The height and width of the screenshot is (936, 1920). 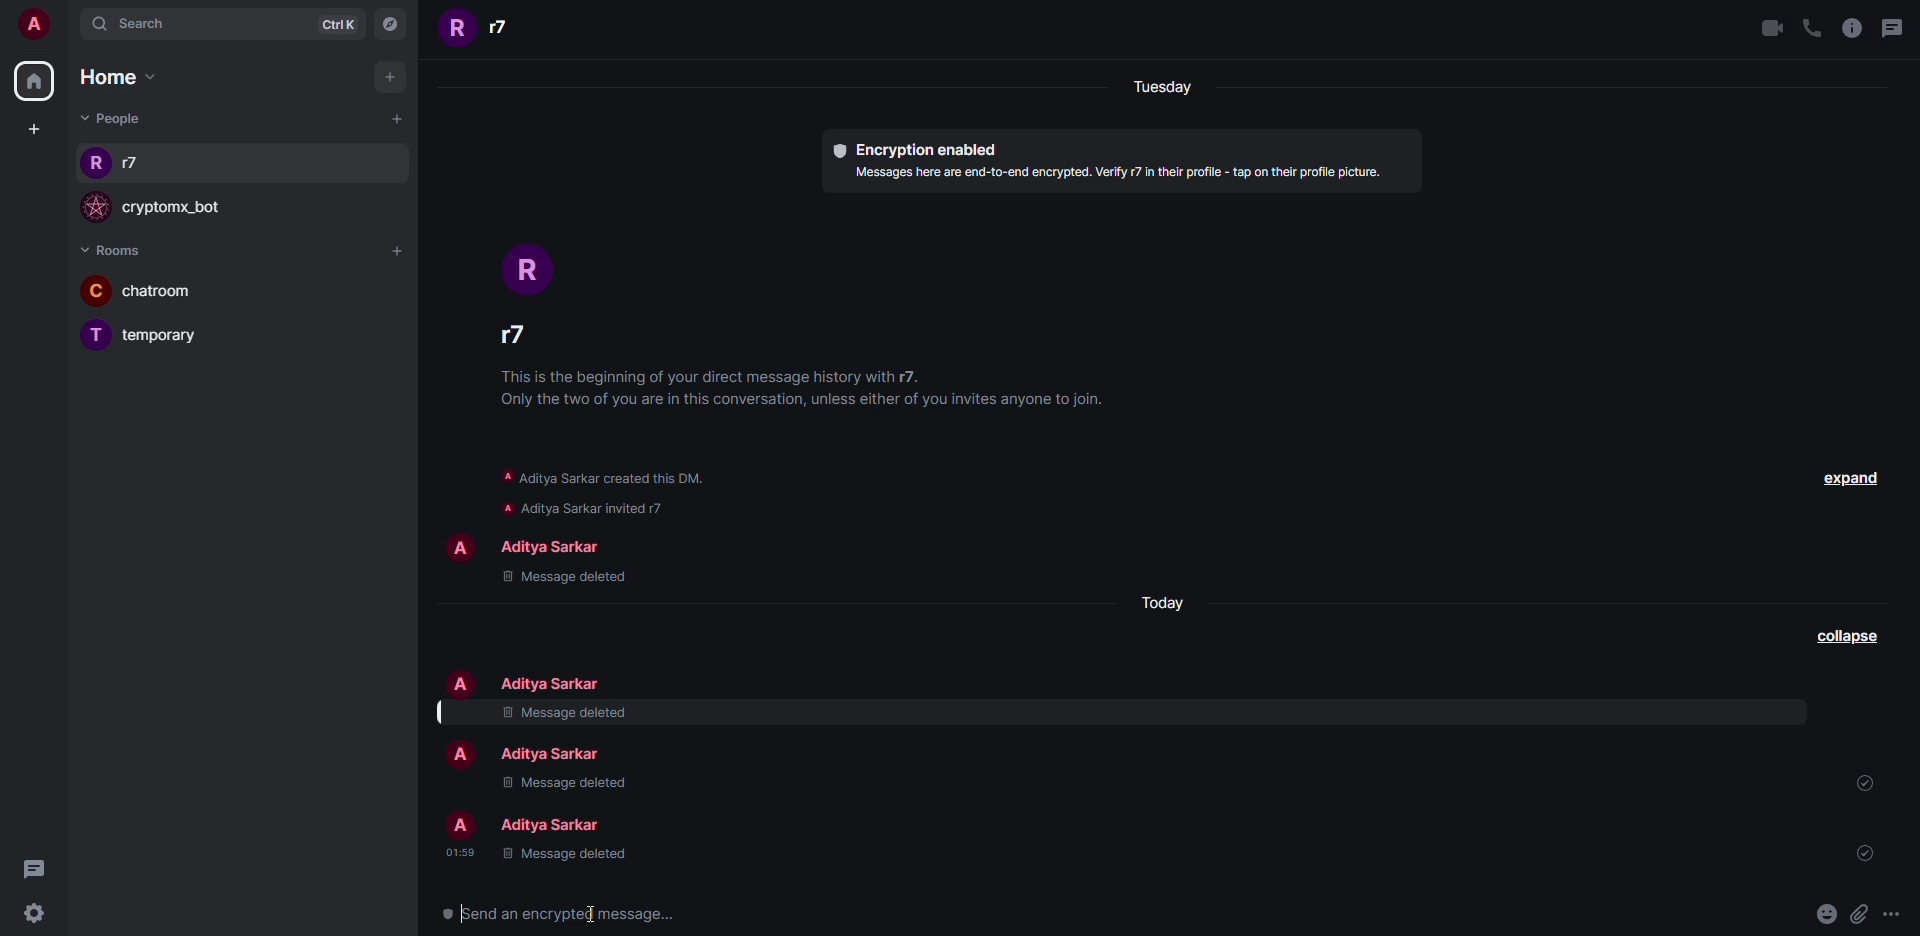 What do you see at coordinates (812, 391) in the screenshot?
I see `info` at bounding box center [812, 391].